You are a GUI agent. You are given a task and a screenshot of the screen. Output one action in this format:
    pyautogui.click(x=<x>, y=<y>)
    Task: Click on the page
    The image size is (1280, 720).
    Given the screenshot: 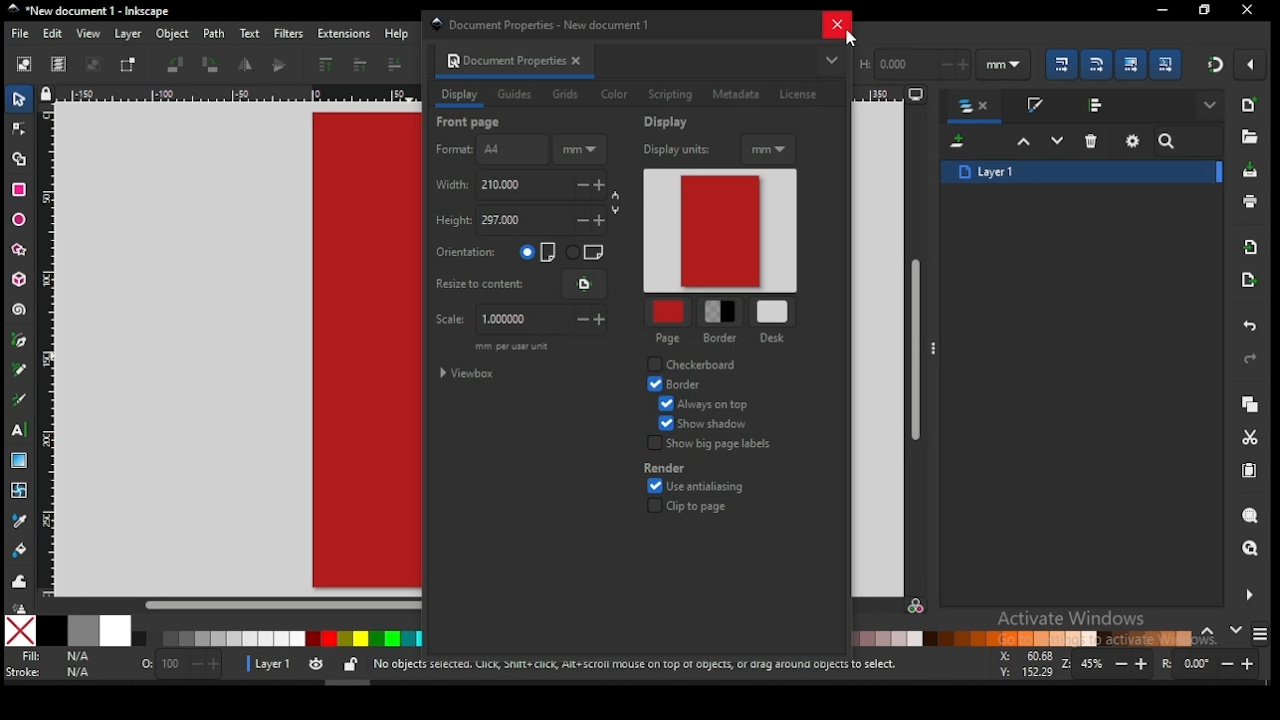 What is the action you would take?
    pyautogui.click(x=668, y=339)
    